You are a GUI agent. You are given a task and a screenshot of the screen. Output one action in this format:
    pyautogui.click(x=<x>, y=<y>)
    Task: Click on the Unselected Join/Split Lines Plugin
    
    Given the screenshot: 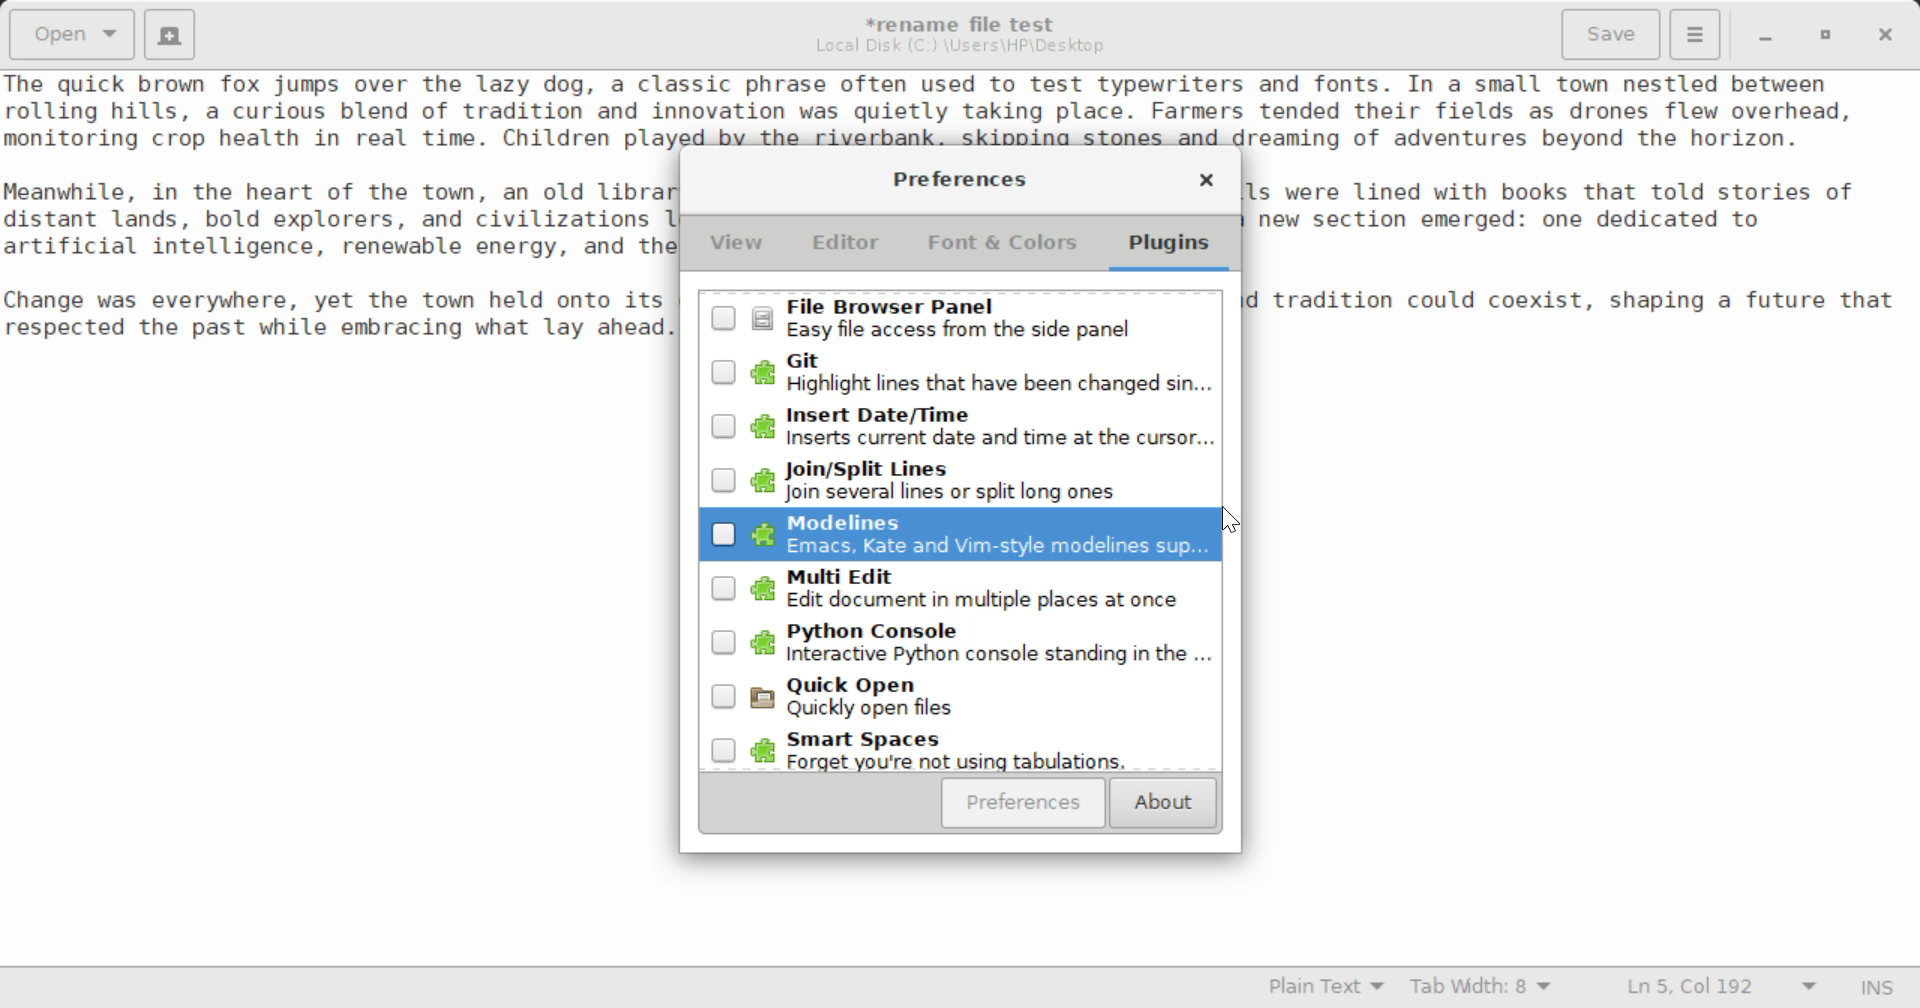 What is the action you would take?
    pyautogui.click(x=960, y=481)
    